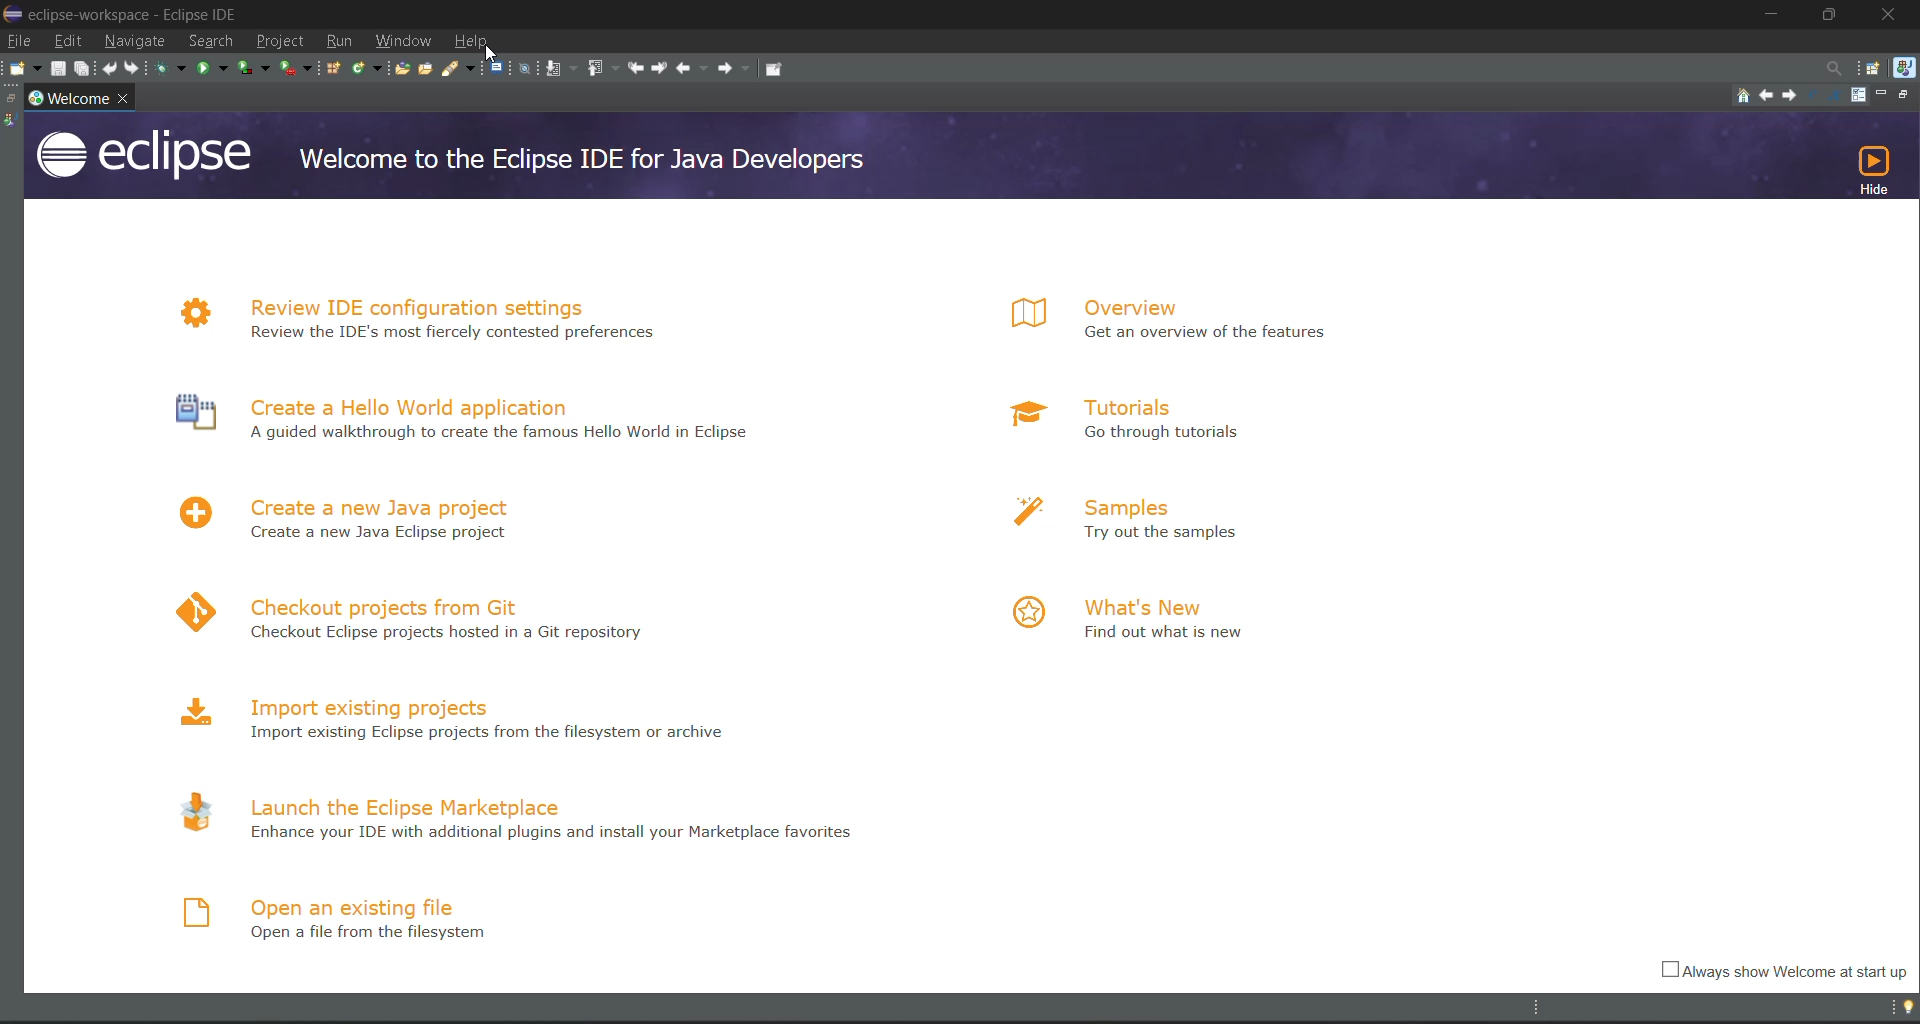 This screenshot has height=1024, width=1920. What do you see at coordinates (548, 837) in the screenshot?
I see `Enhance your IDE with additional plugins and install your Marketplace favourites` at bounding box center [548, 837].